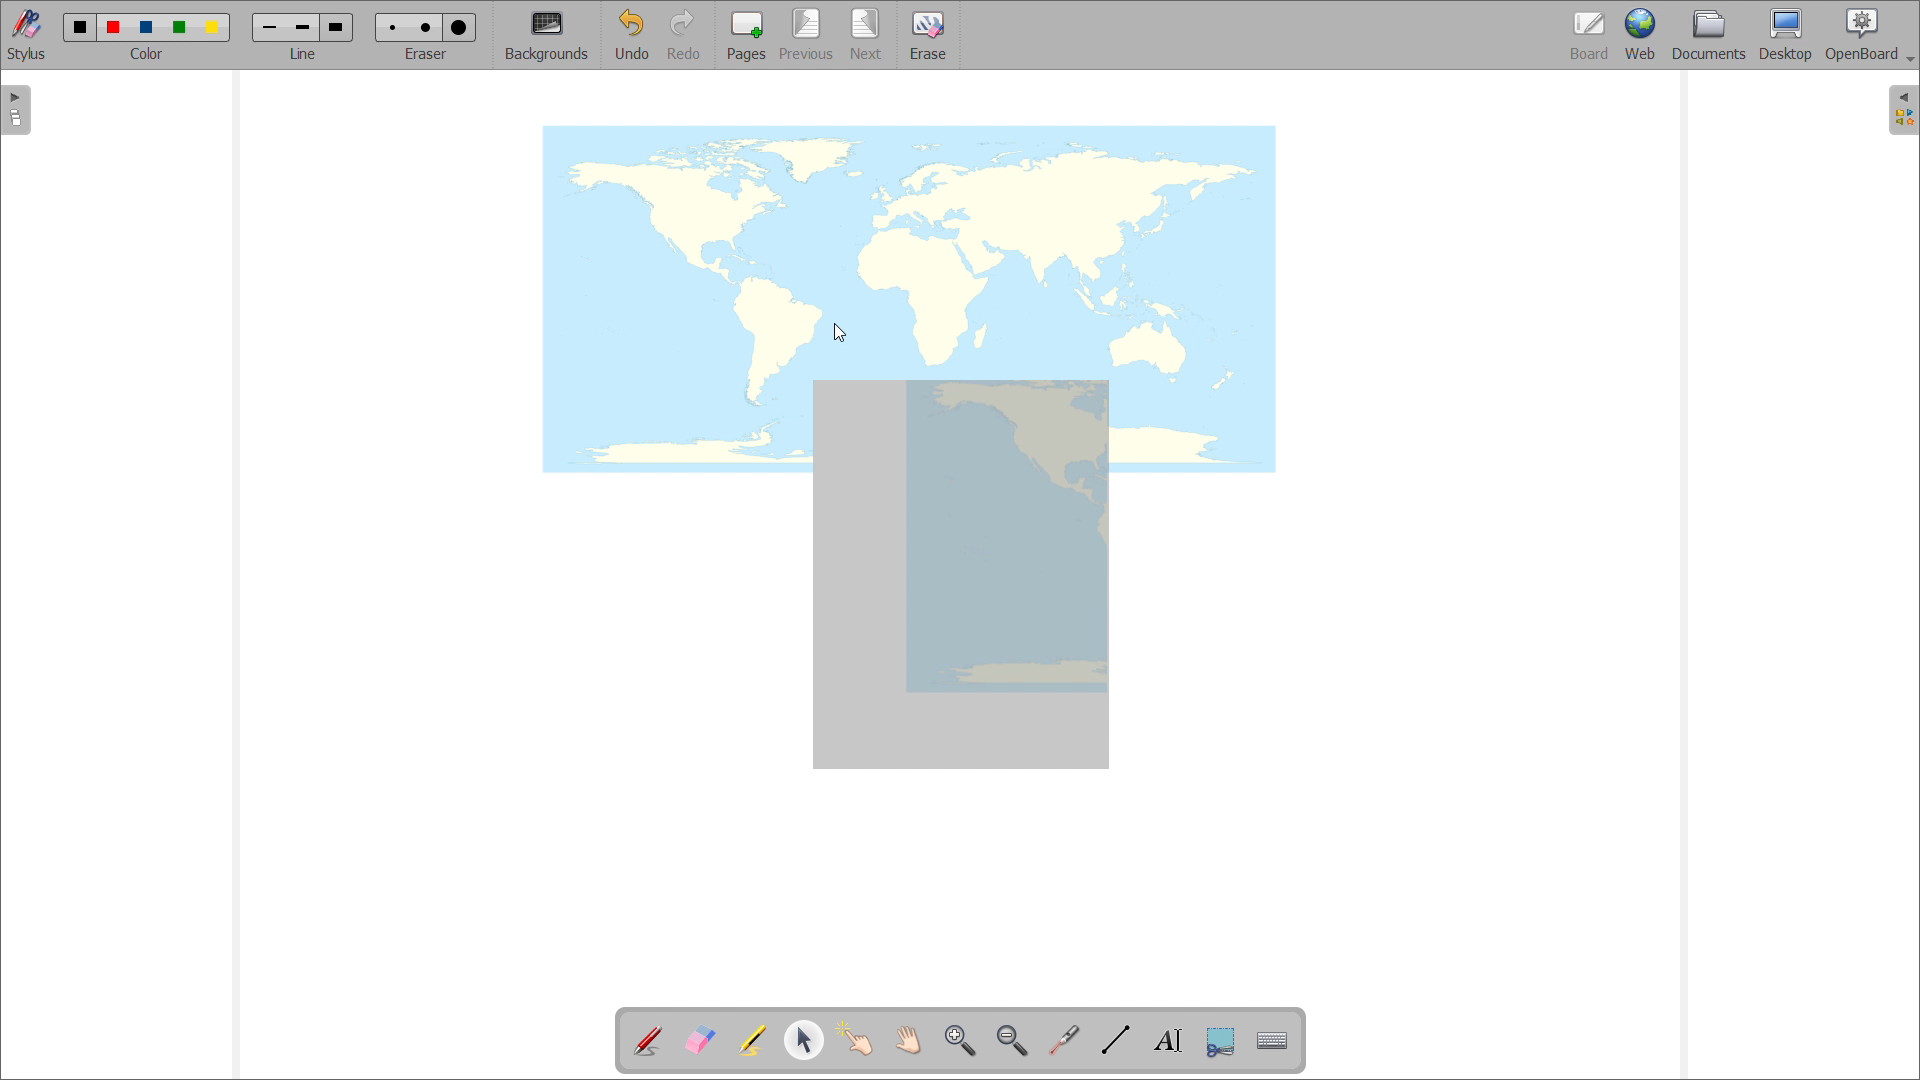 This screenshot has height=1080, width=1920. I want to click on virtual keyboard, so click(1273, 1041).